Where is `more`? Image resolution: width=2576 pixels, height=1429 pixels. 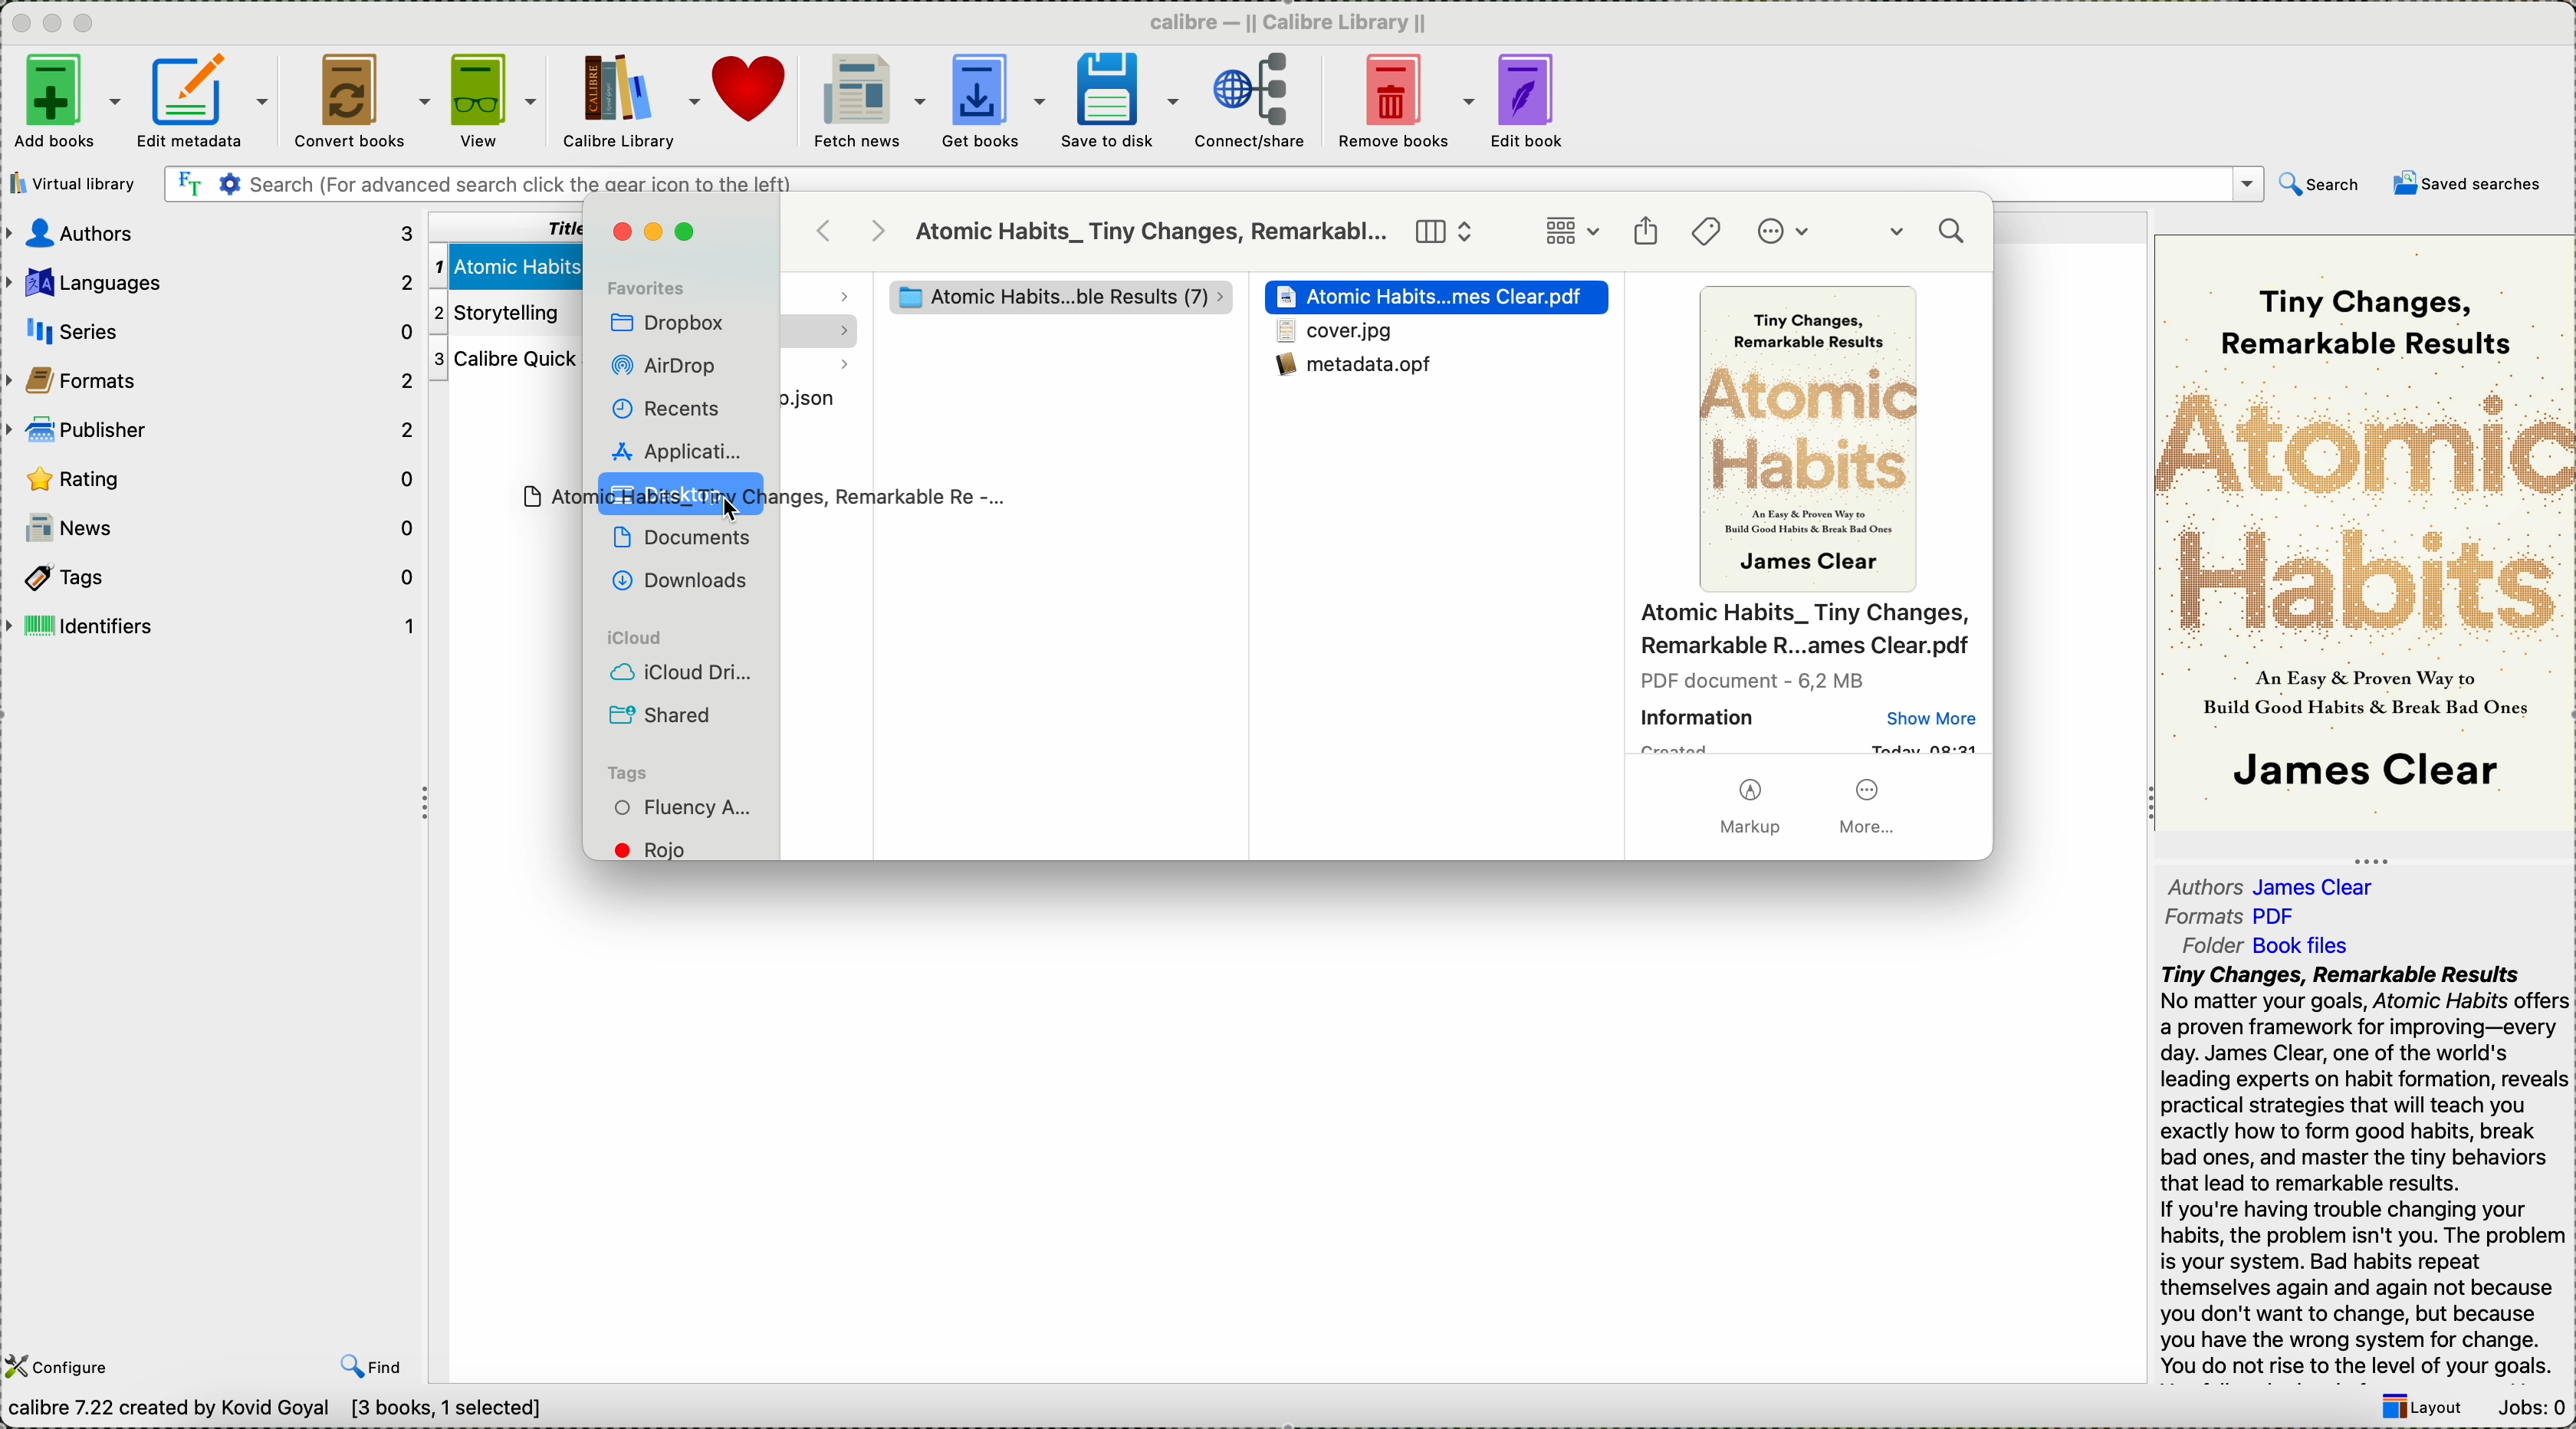
more is located at coordinates (1871, 806).